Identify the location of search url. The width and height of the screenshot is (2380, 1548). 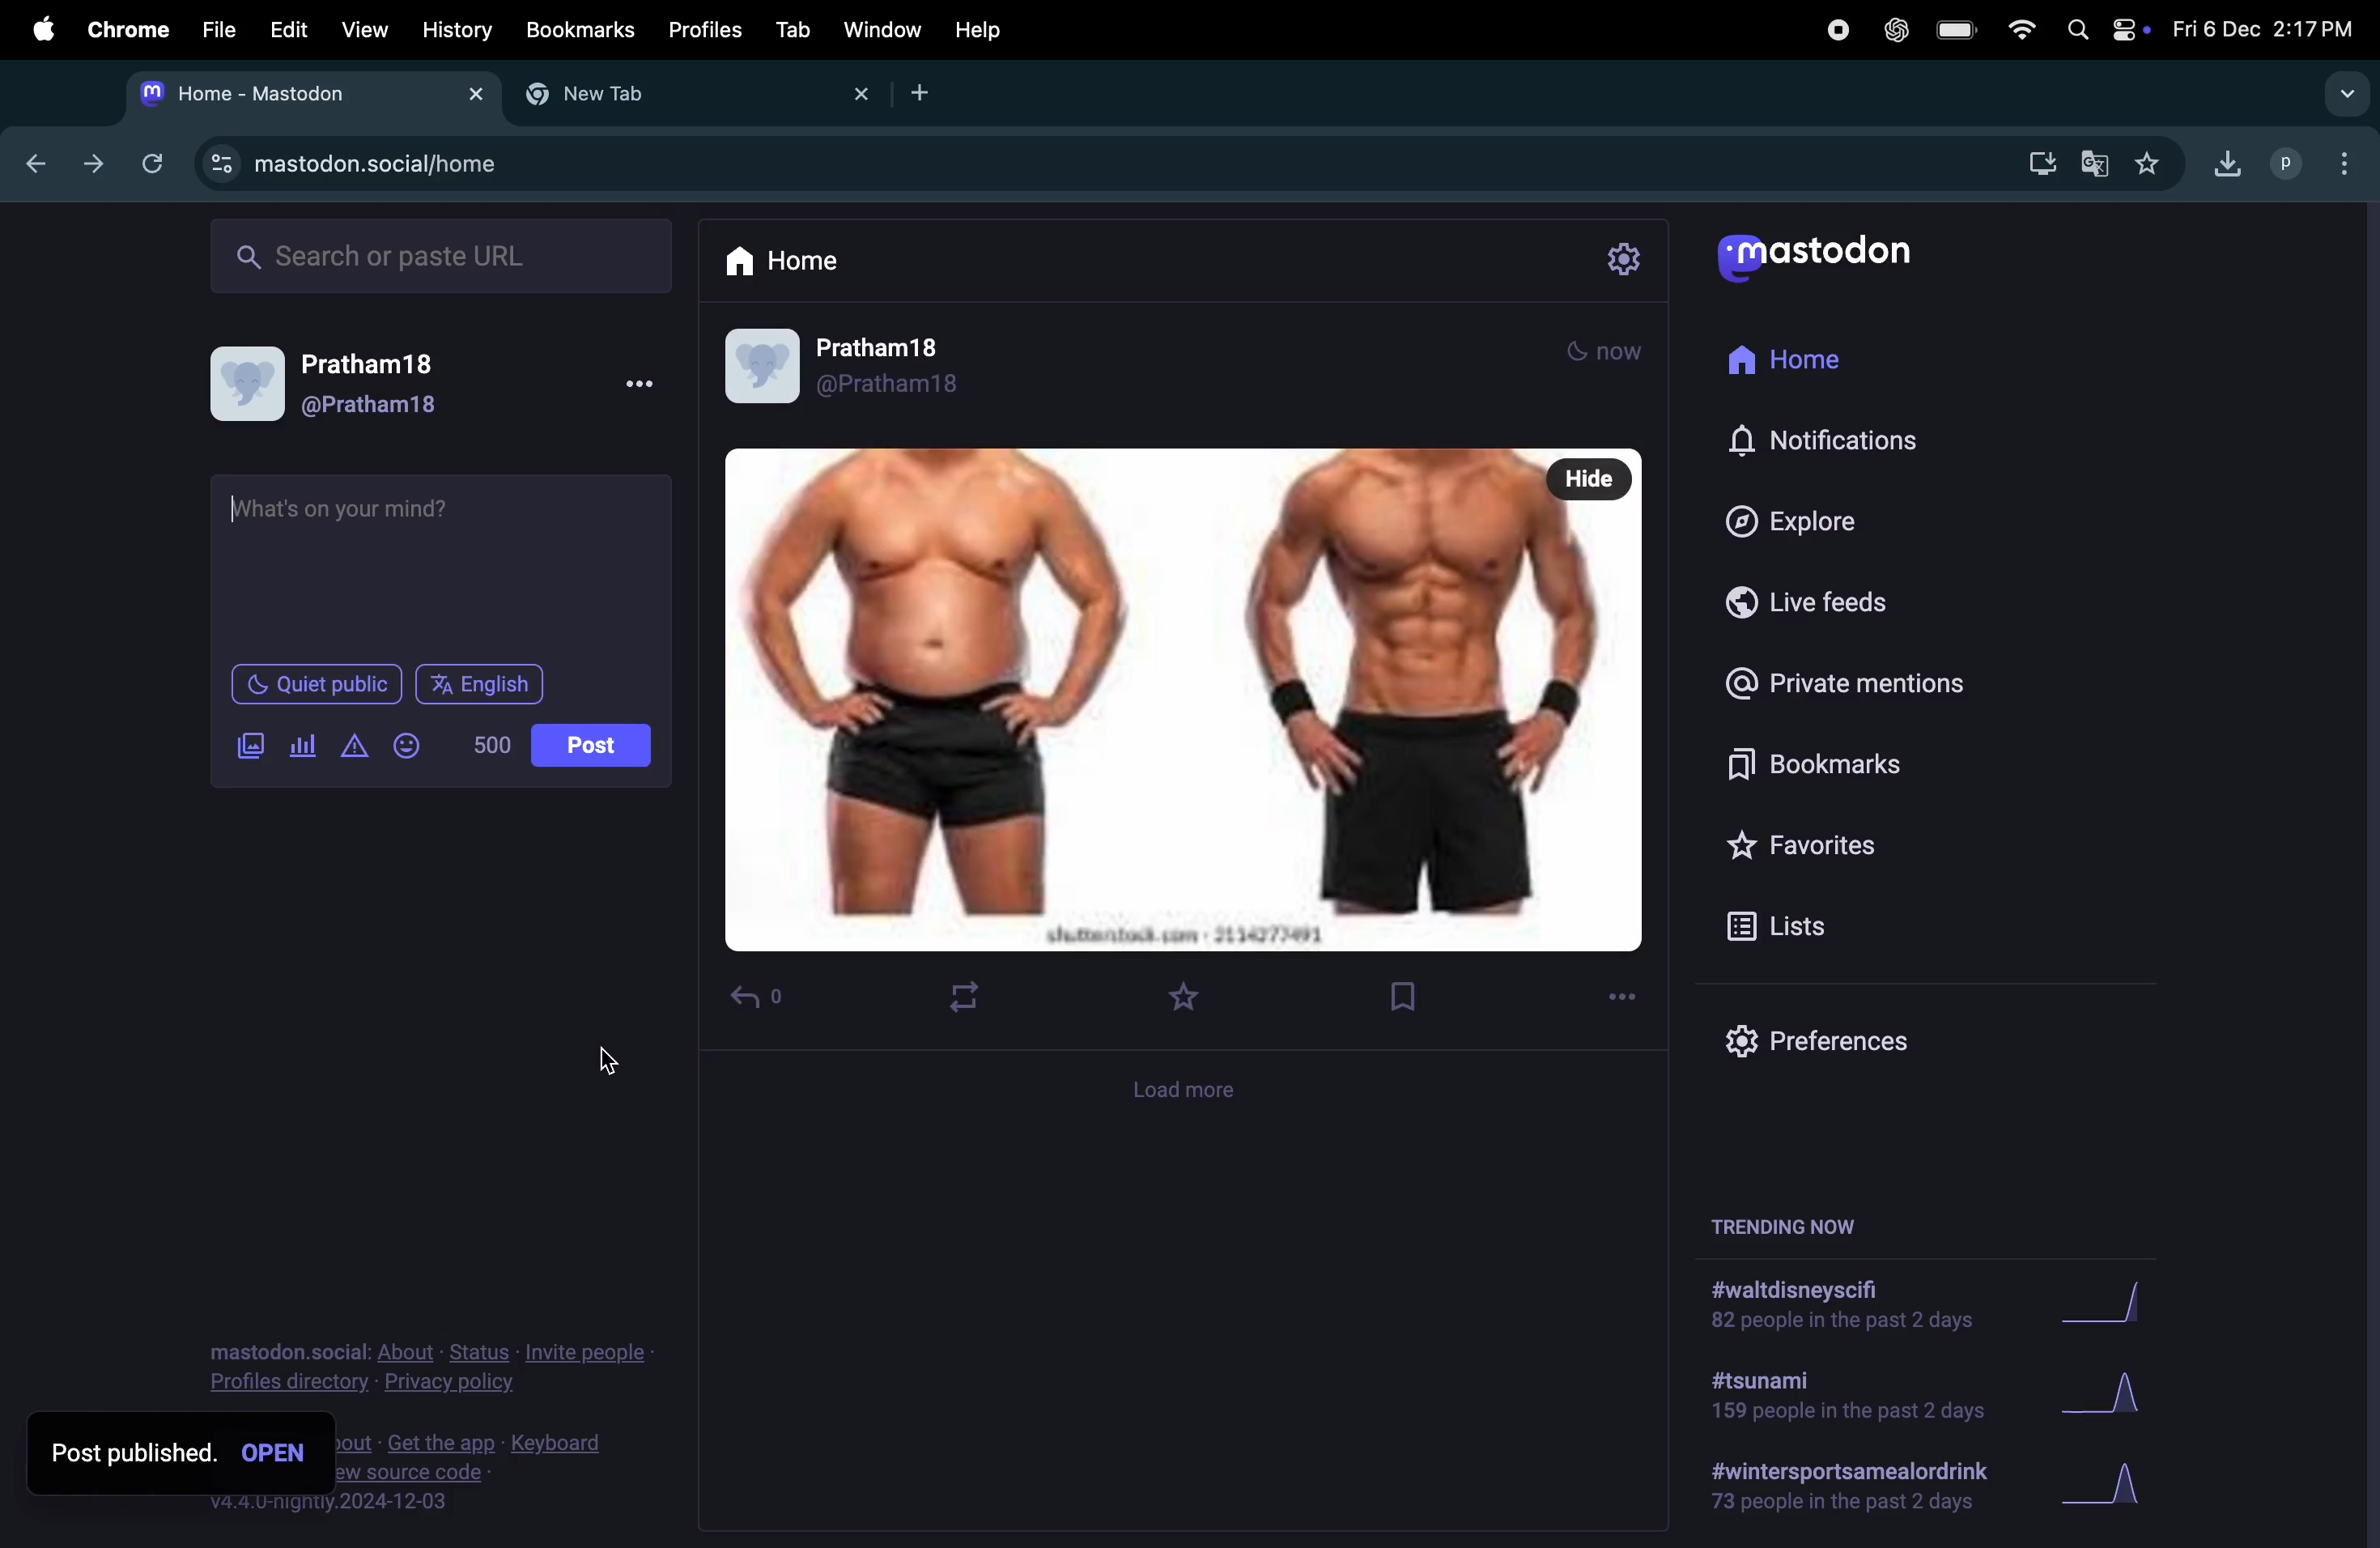
(444, 253).